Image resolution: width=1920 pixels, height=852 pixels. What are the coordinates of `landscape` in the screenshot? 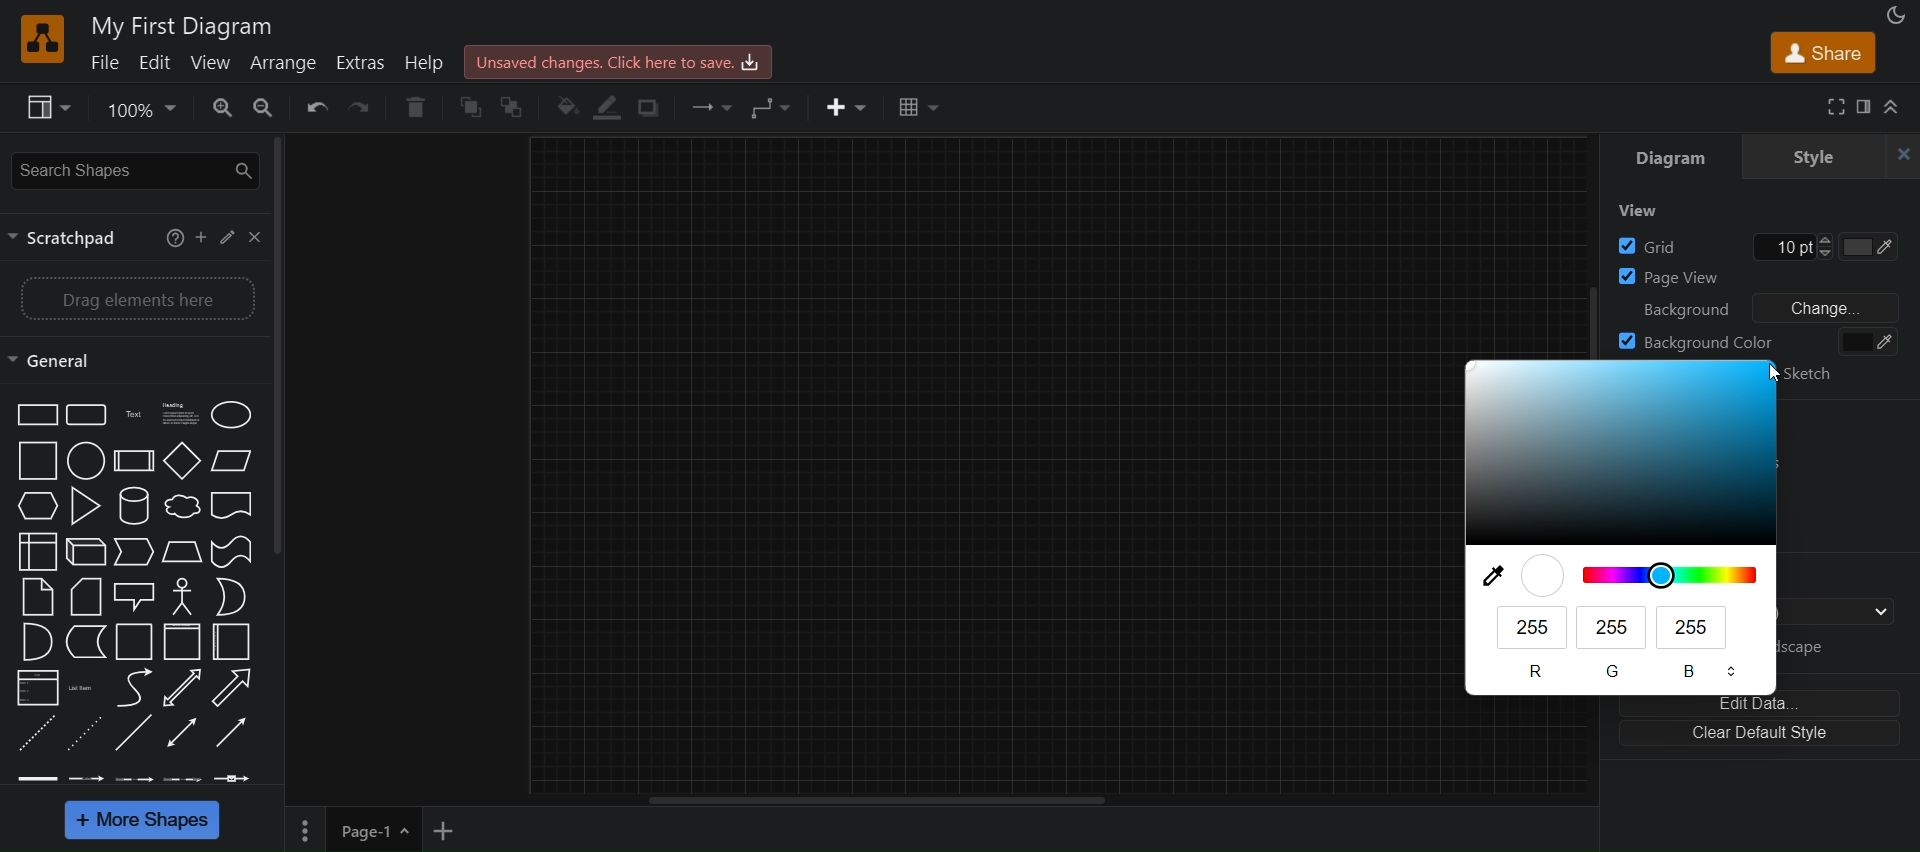 It's located at (1816, 649).